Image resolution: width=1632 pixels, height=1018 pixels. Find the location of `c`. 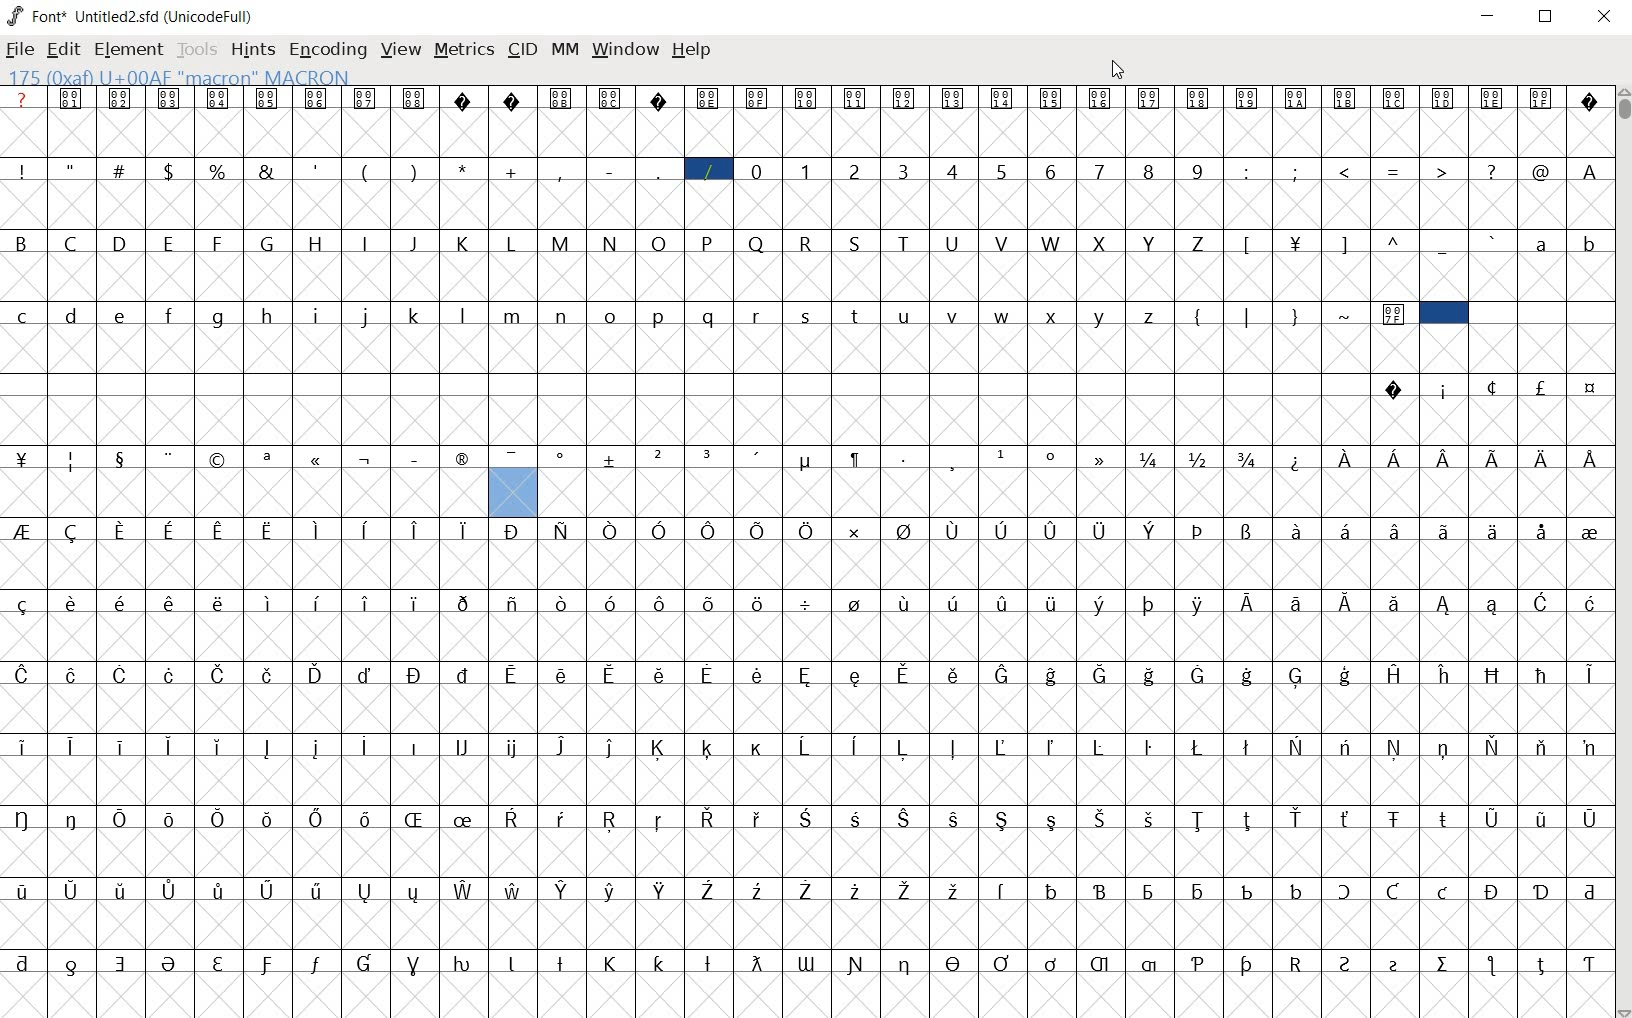

c is located at coordinates (24, 313).